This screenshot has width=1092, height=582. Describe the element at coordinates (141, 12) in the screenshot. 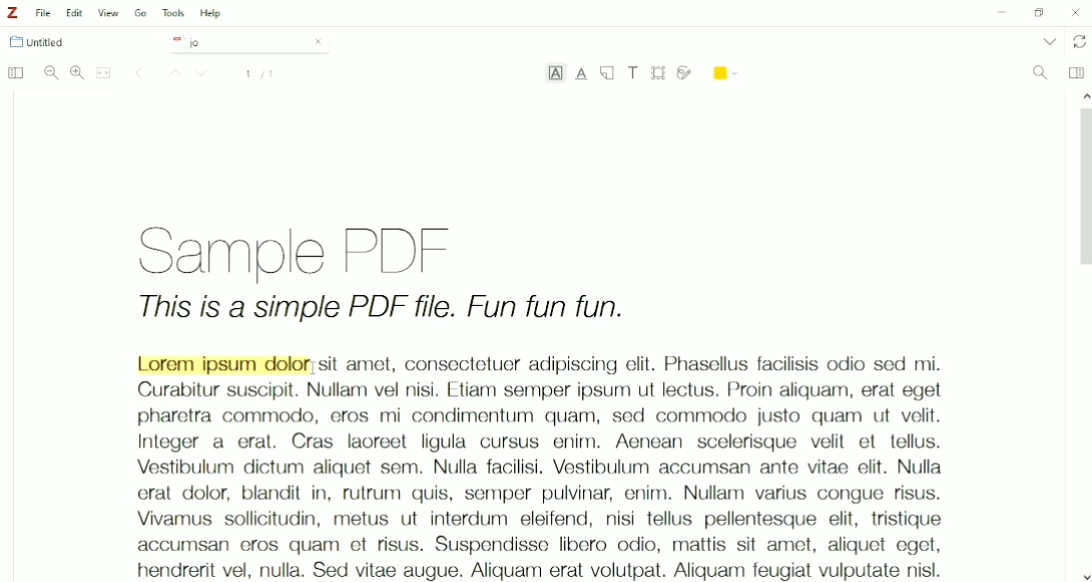

I see `Go` at that location.